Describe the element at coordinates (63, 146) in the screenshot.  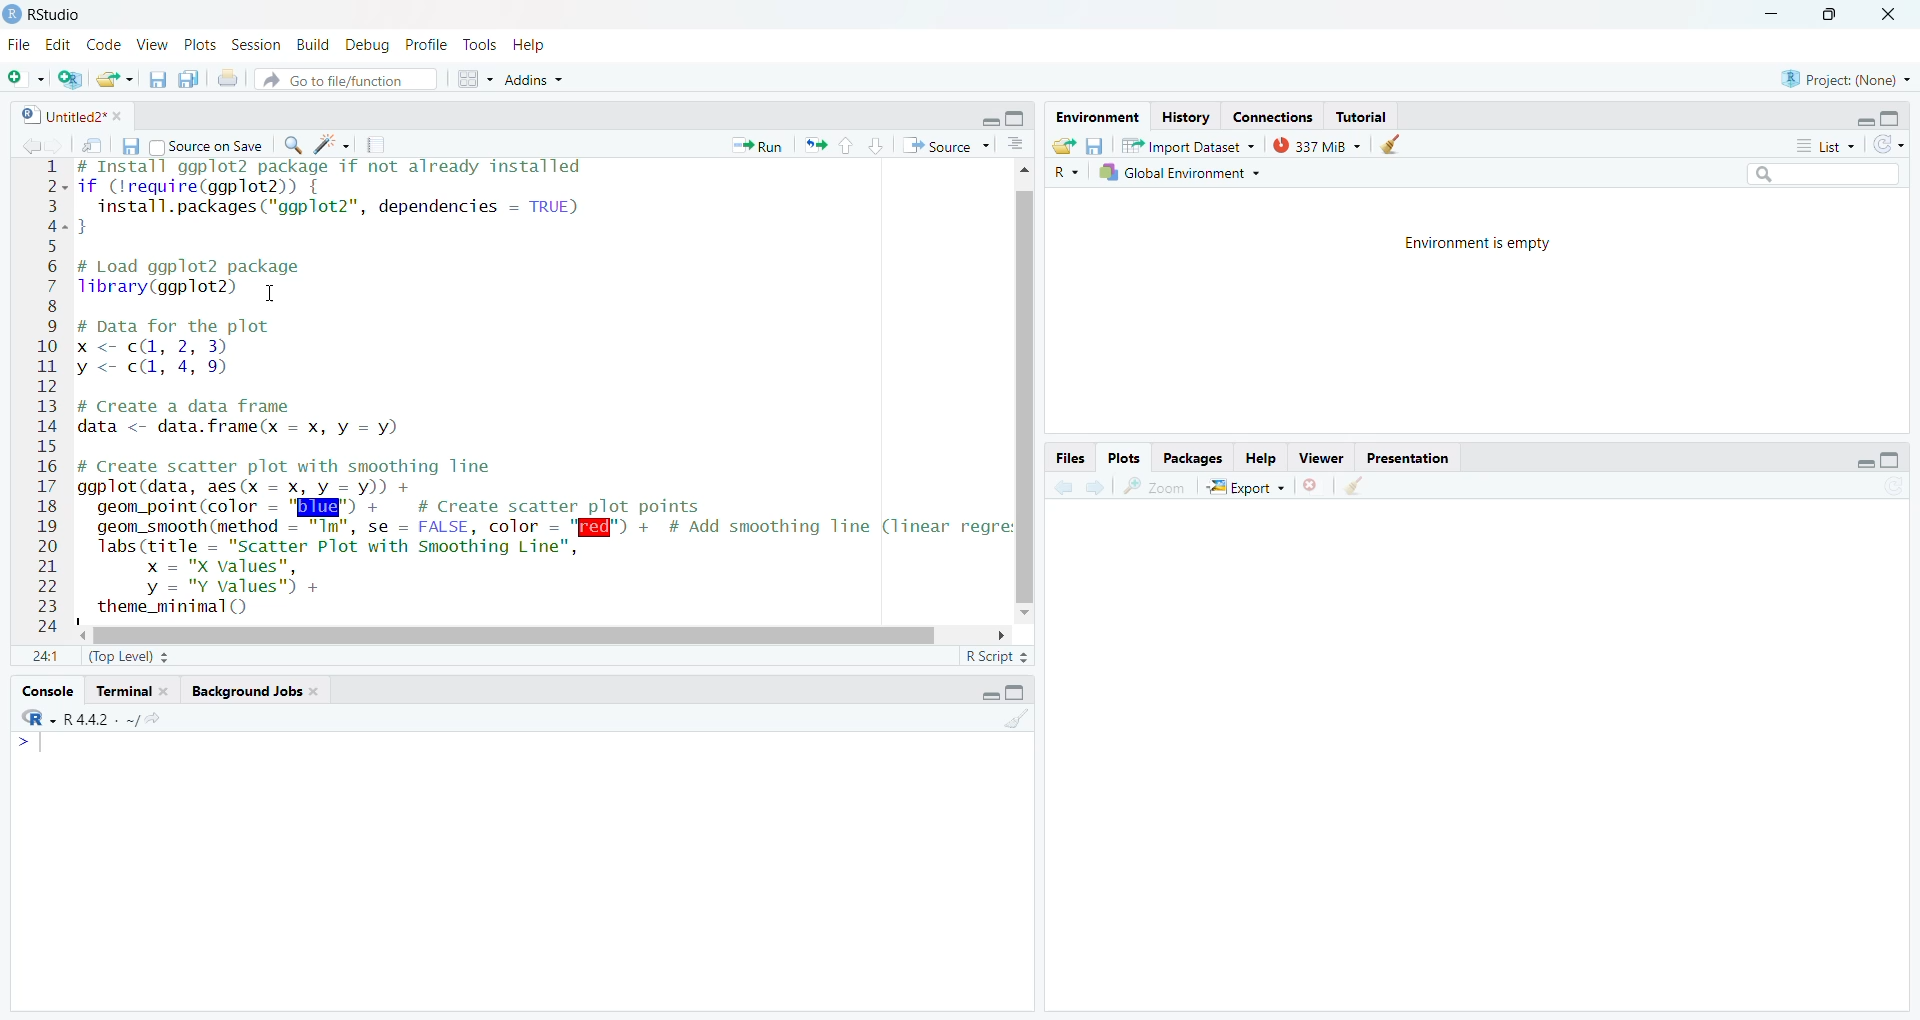
I see `go back to the next source location` at that location.